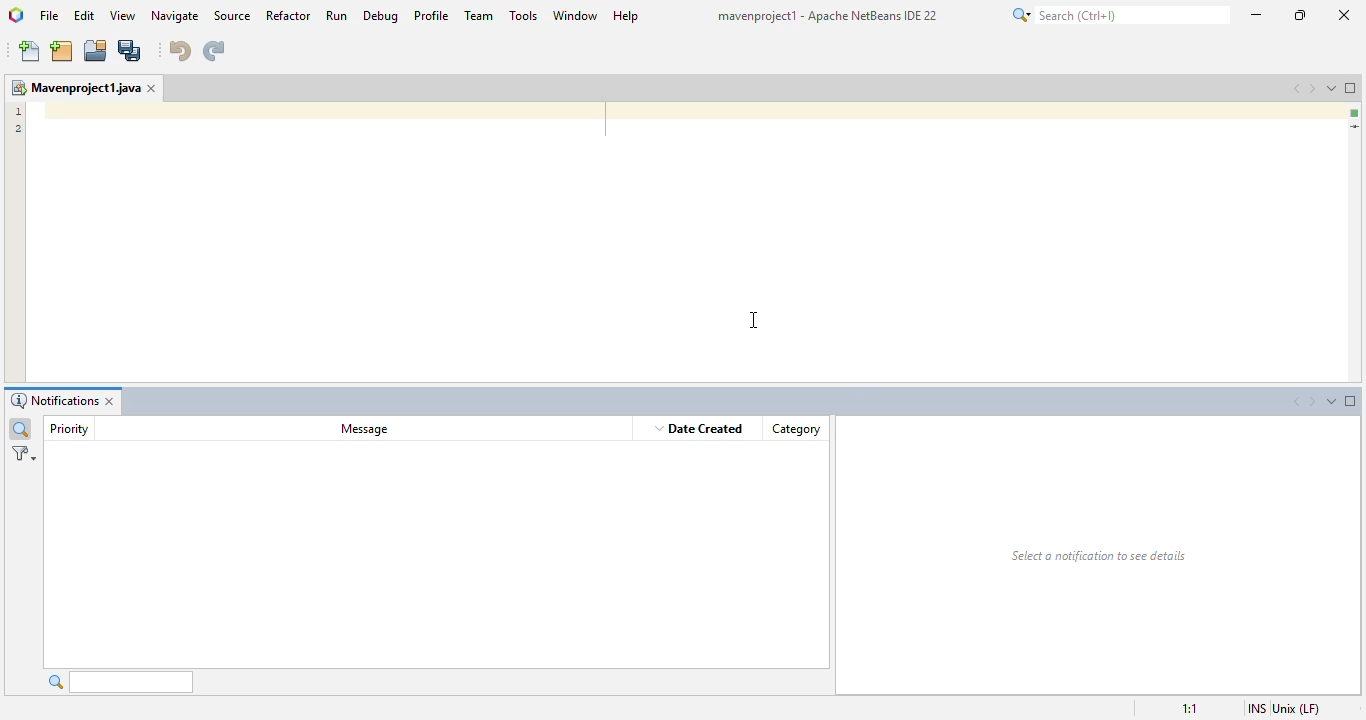 This screenshot has width=1366, height=720. I want to click on message, so click(365, 428).